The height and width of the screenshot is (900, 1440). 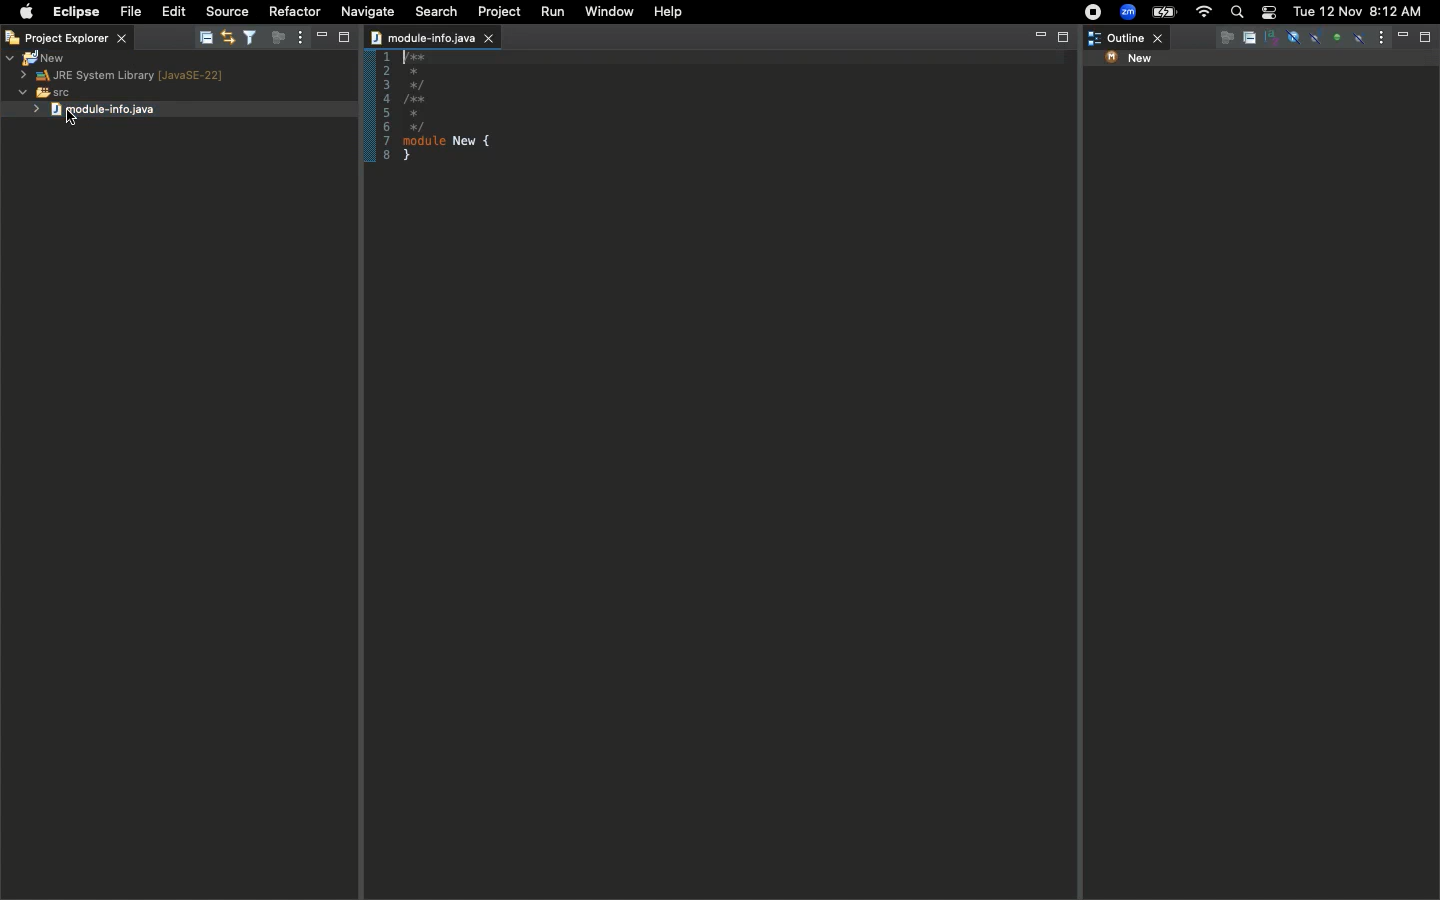 I want to click on Editor, so click(x=227, y=36).